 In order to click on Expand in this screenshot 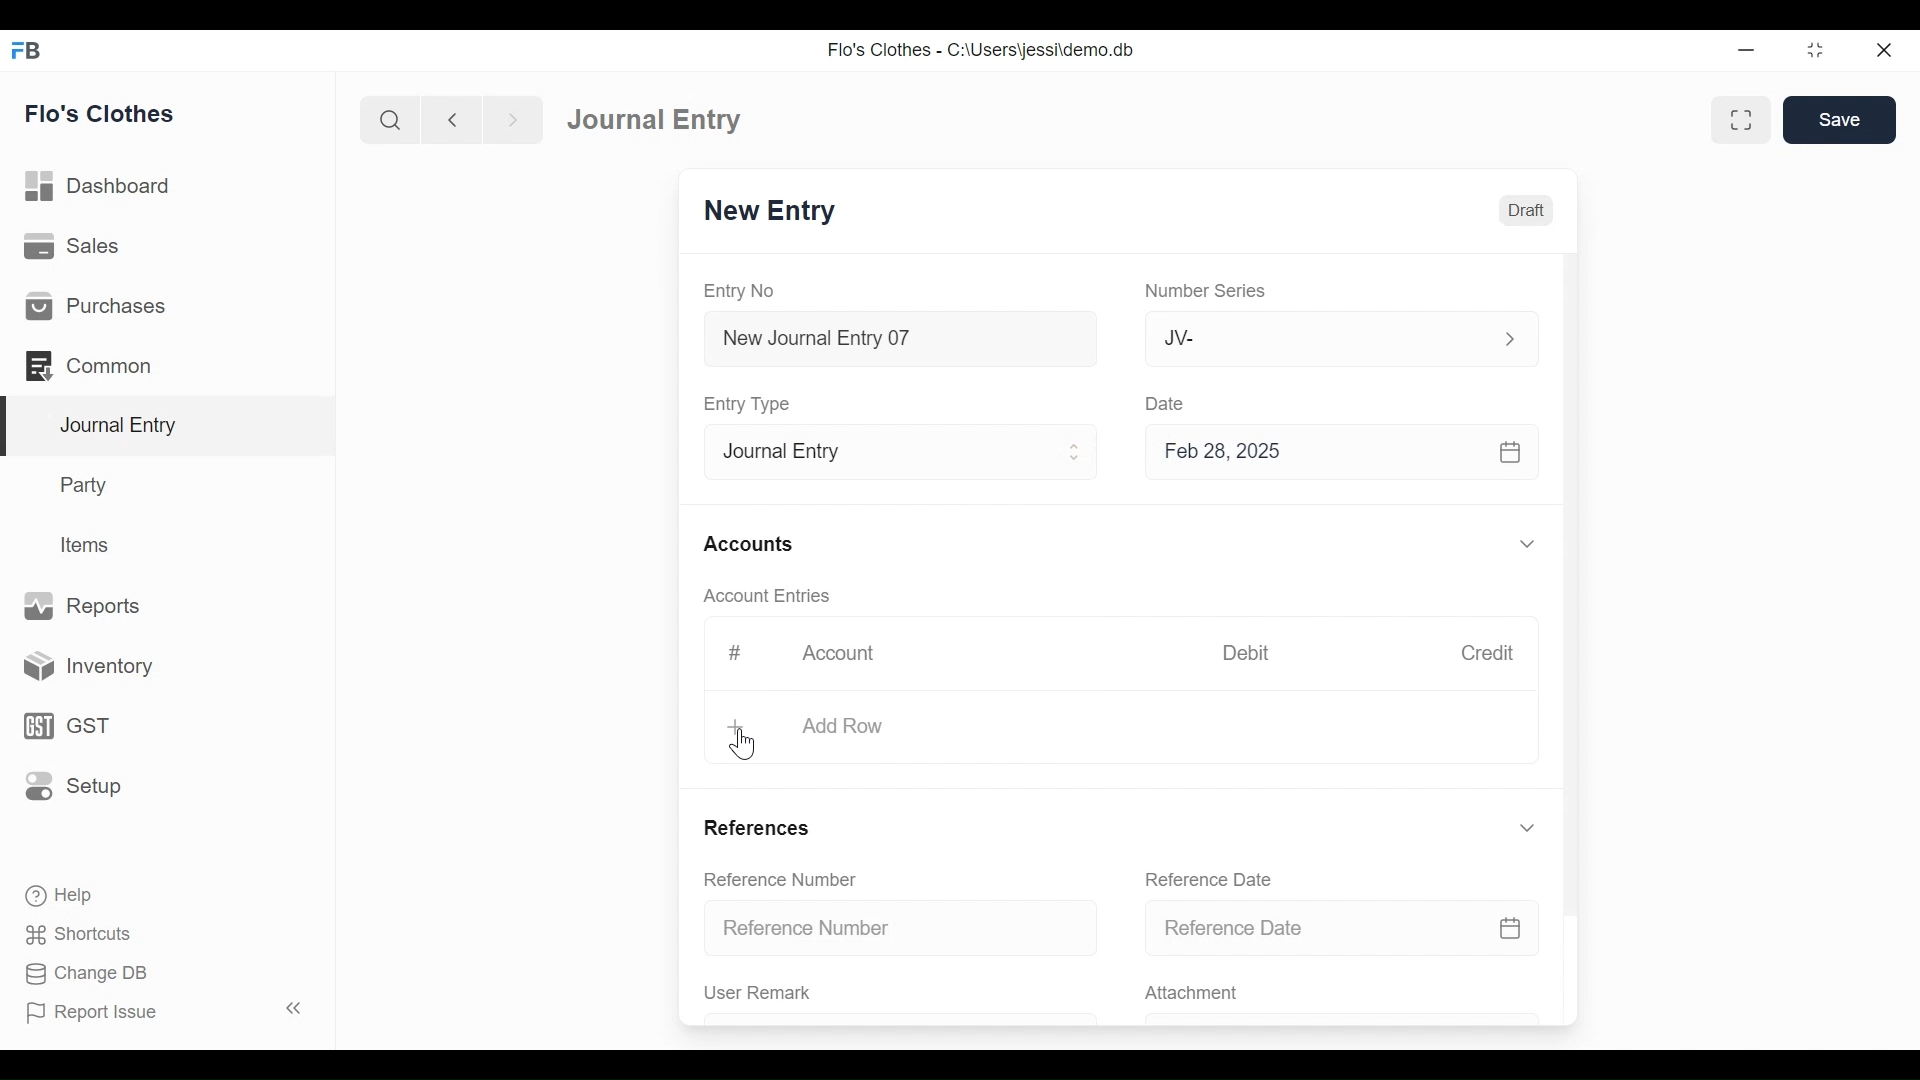, I will do `click(1077, 452)`.